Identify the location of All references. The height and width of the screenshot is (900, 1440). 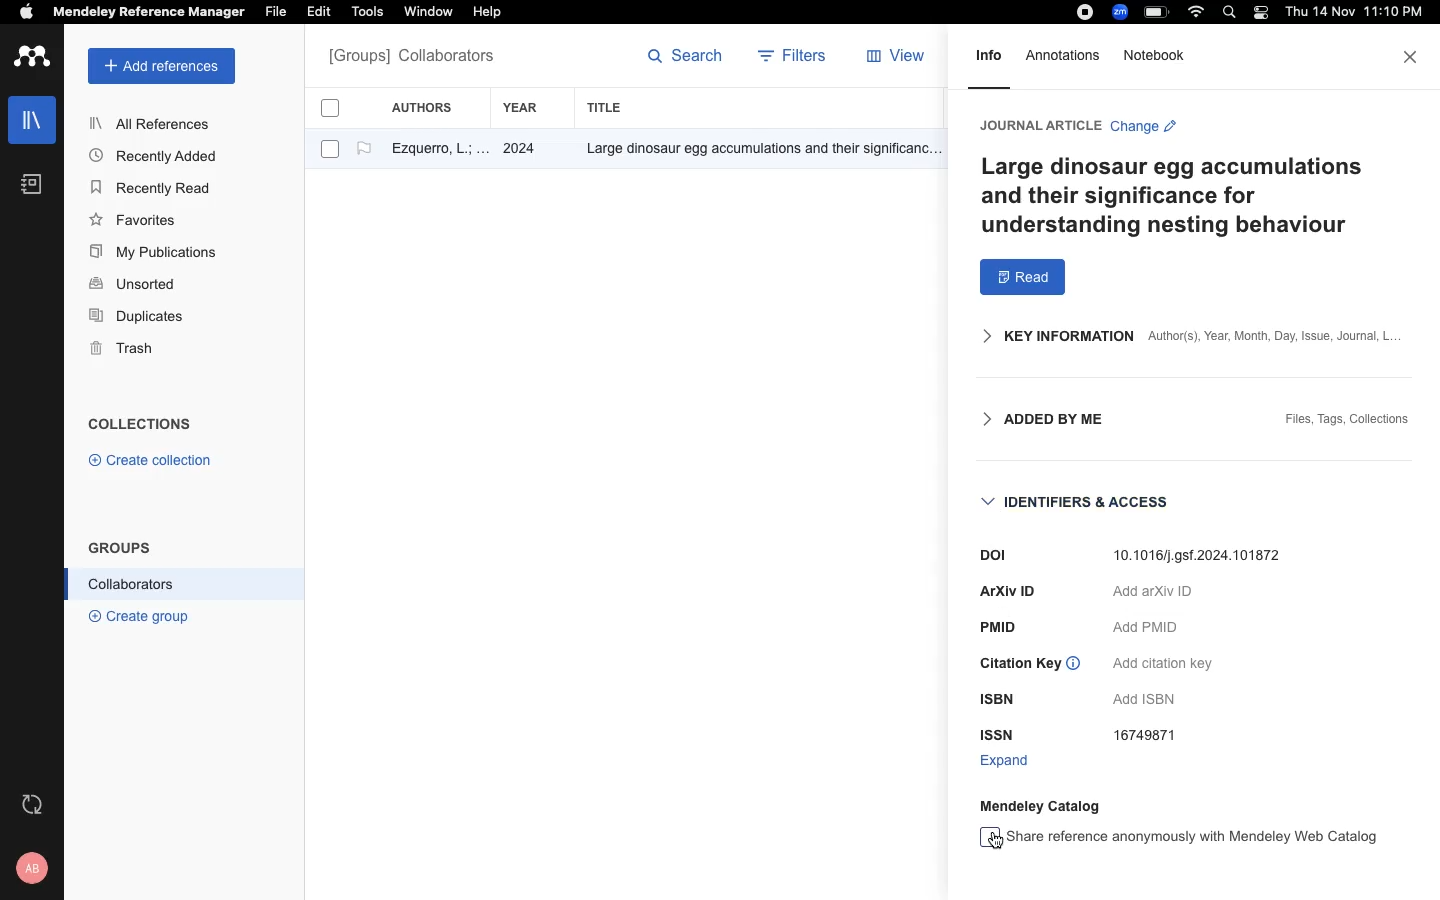
(411, 58).